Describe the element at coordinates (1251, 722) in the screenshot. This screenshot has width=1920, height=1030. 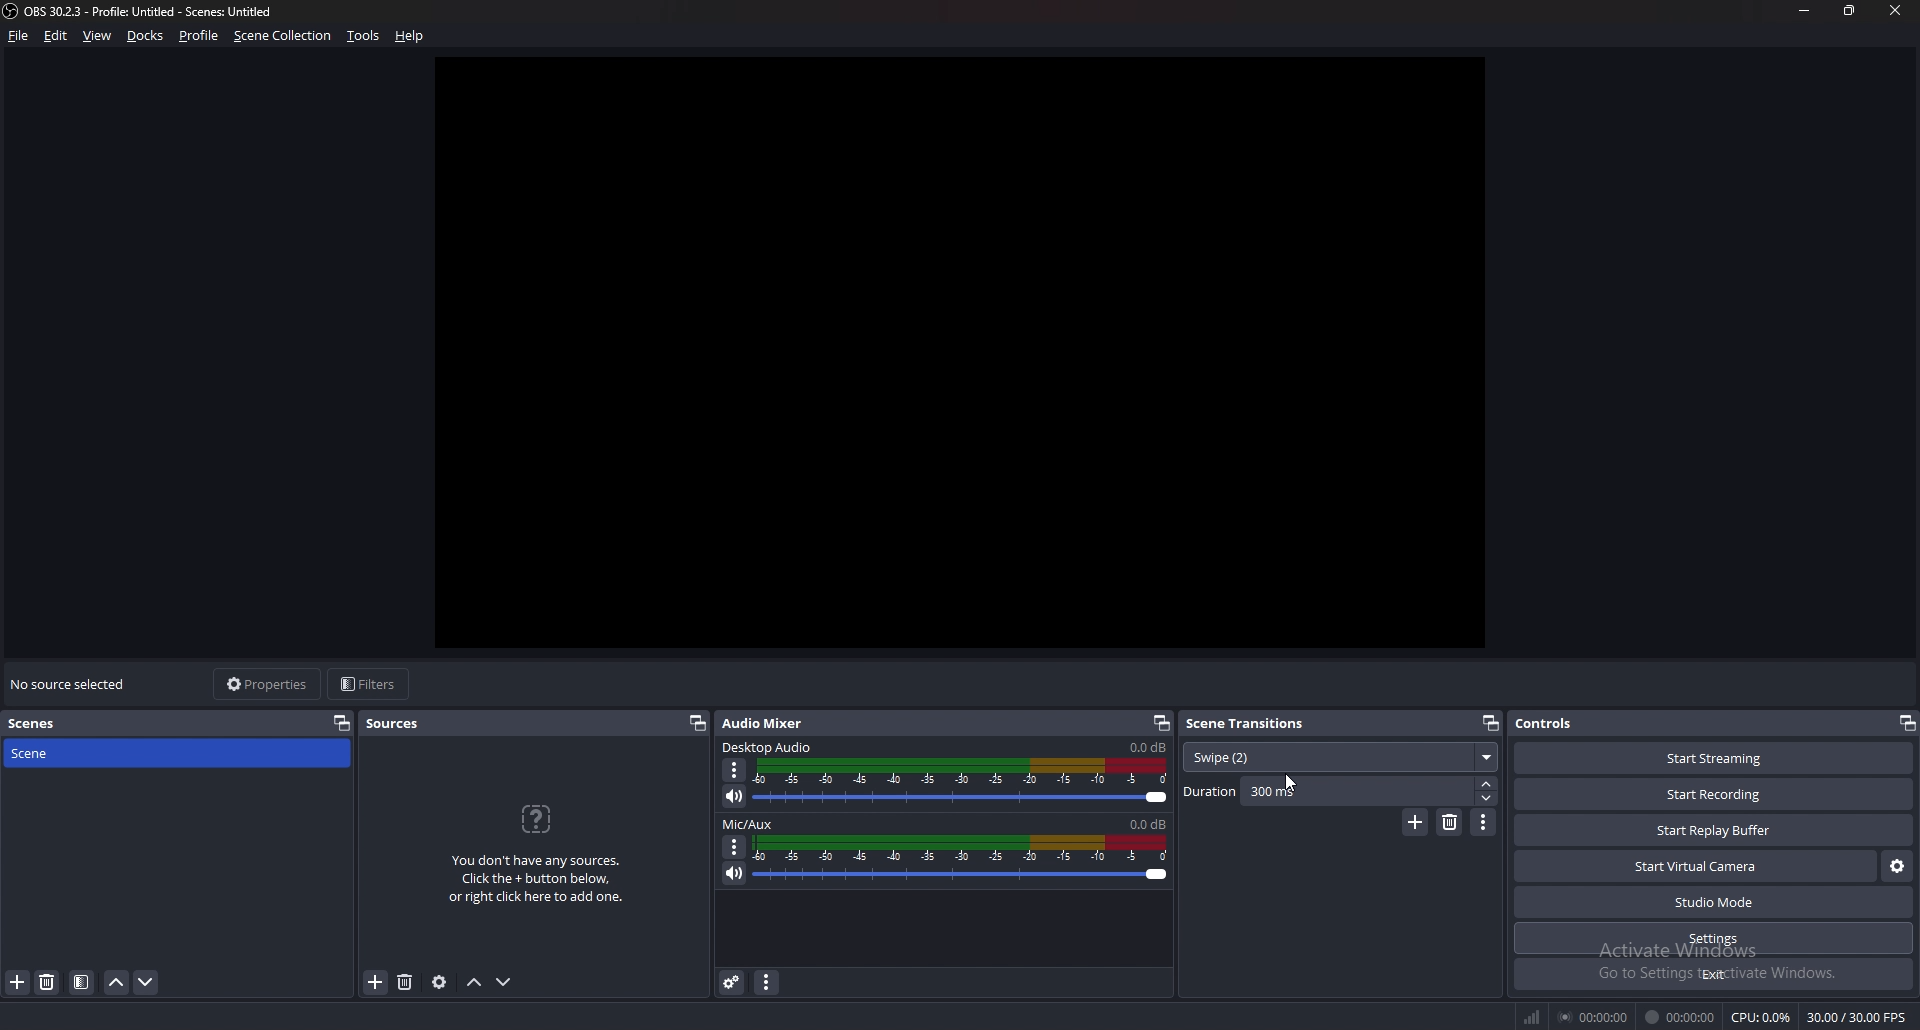
I see `scene transitions` at that location.